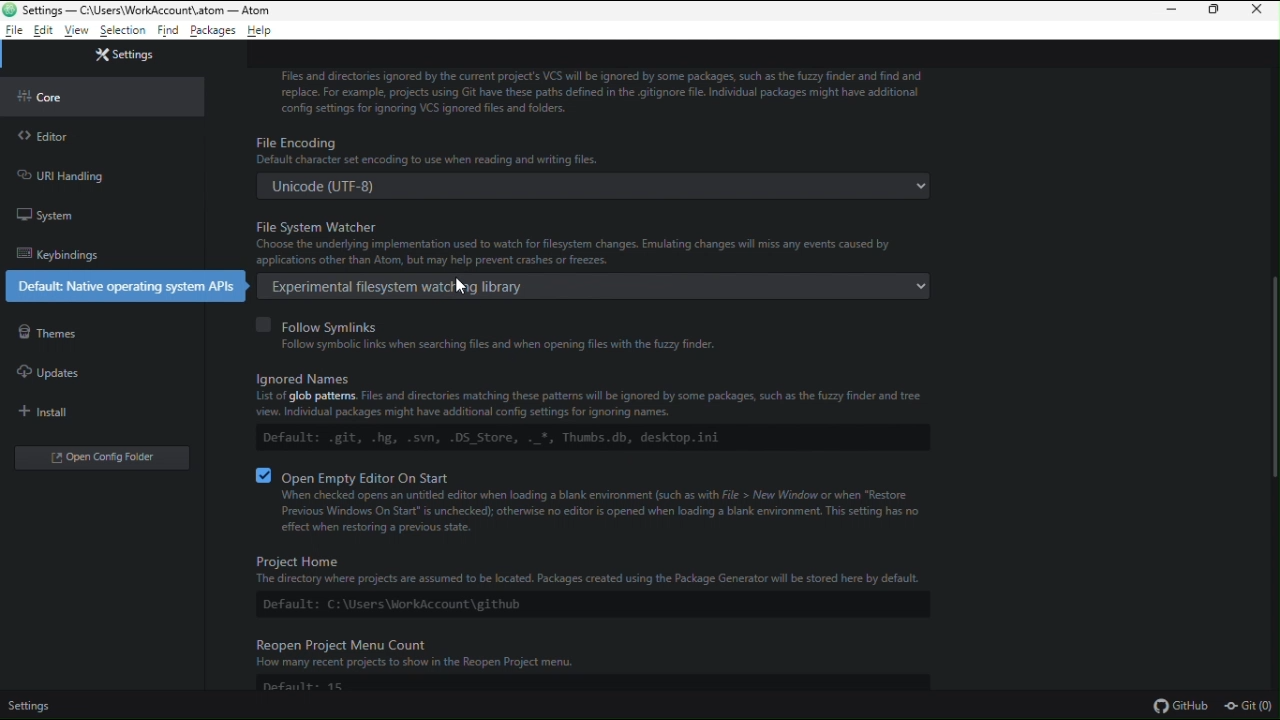  Describe the element at coordinates (592, 166) in the screenshot. I see `File encoding` at that location.